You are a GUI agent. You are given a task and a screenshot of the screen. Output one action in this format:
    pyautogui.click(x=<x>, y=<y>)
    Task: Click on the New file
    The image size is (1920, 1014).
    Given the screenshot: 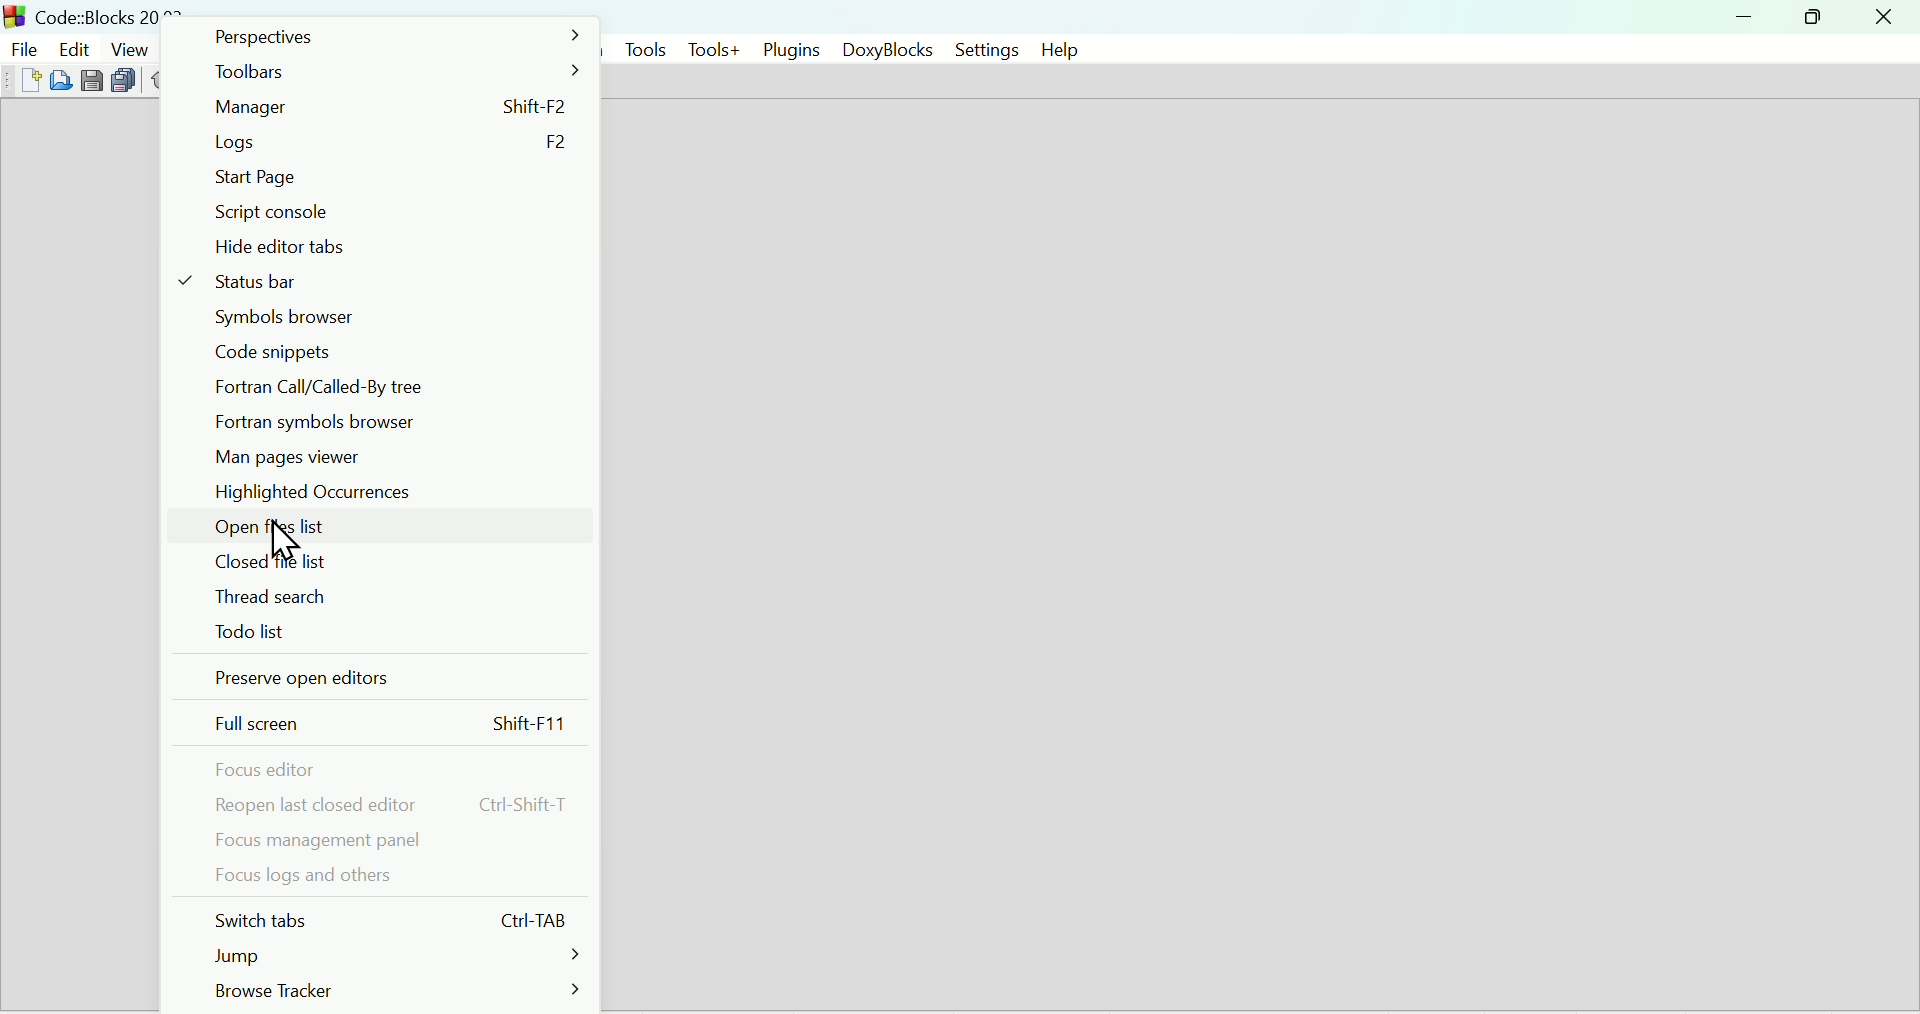 What is the action you would take?
    pyautogui.click(x=28, y=80)
    